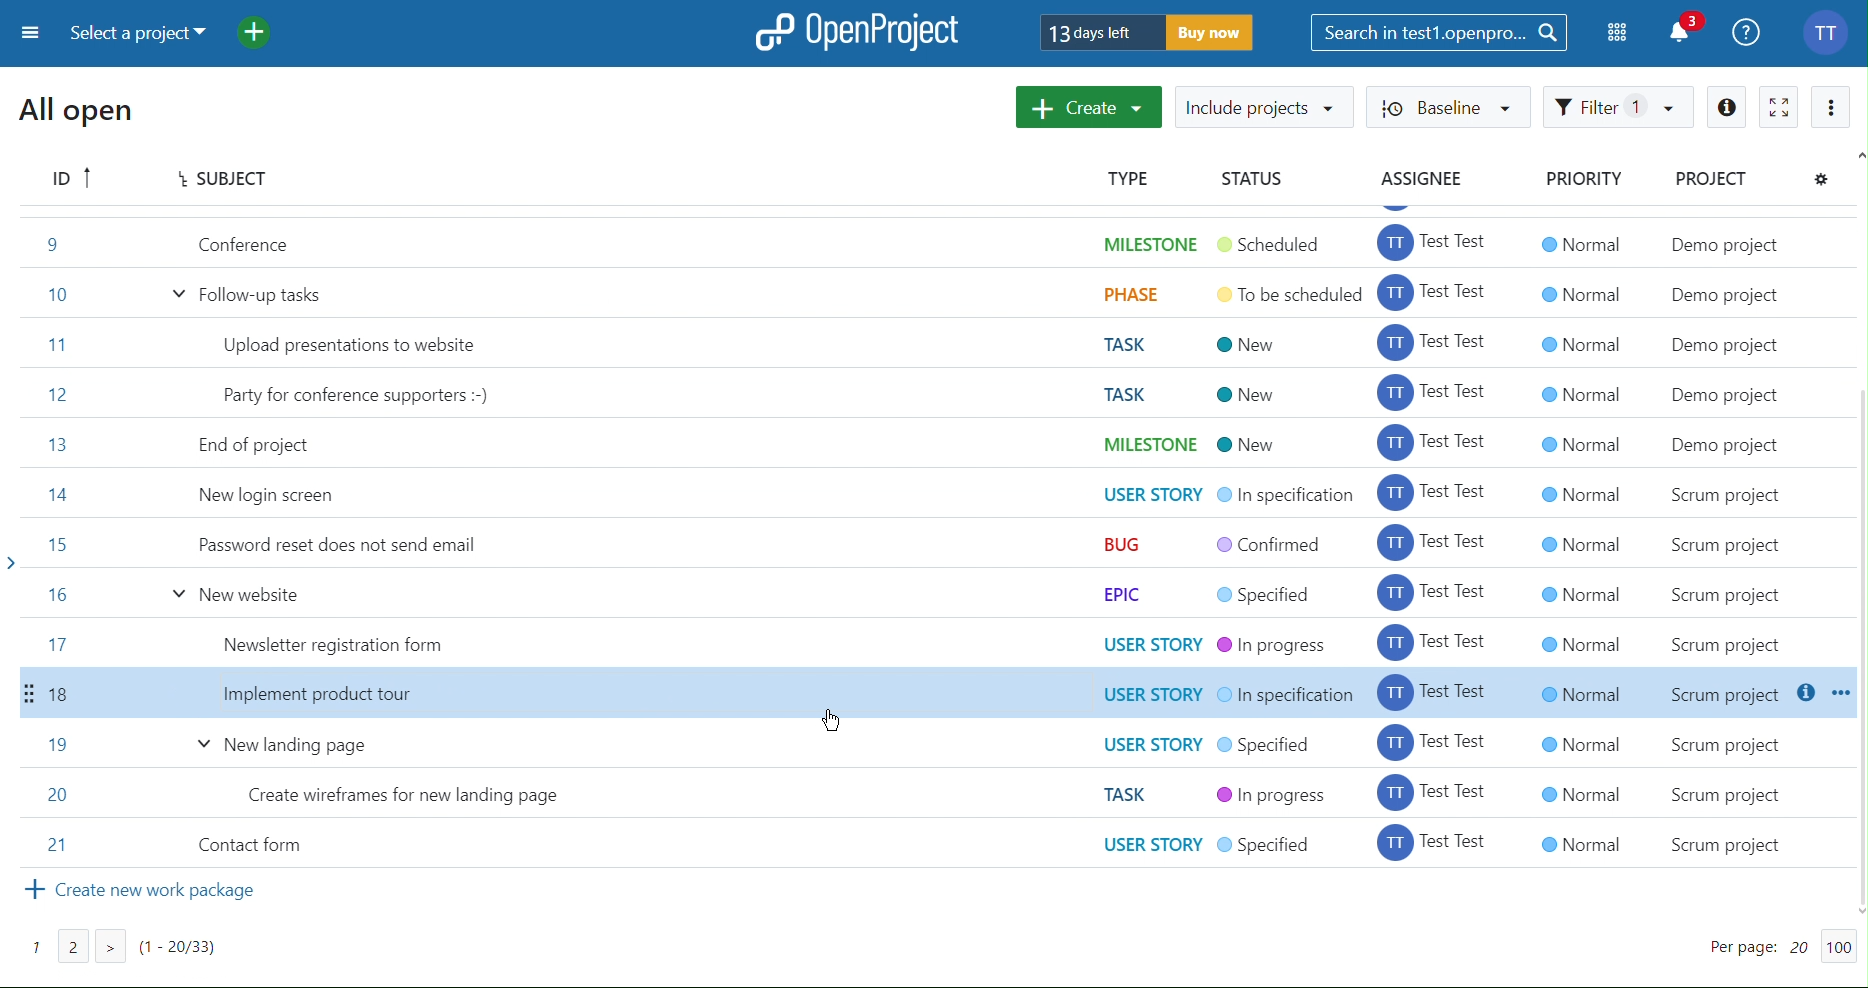 The width and height of the screenshot is (1868, 988). Describe the element at coordinates (1583, 180) in the screenshot. I see `Priority` at that location.